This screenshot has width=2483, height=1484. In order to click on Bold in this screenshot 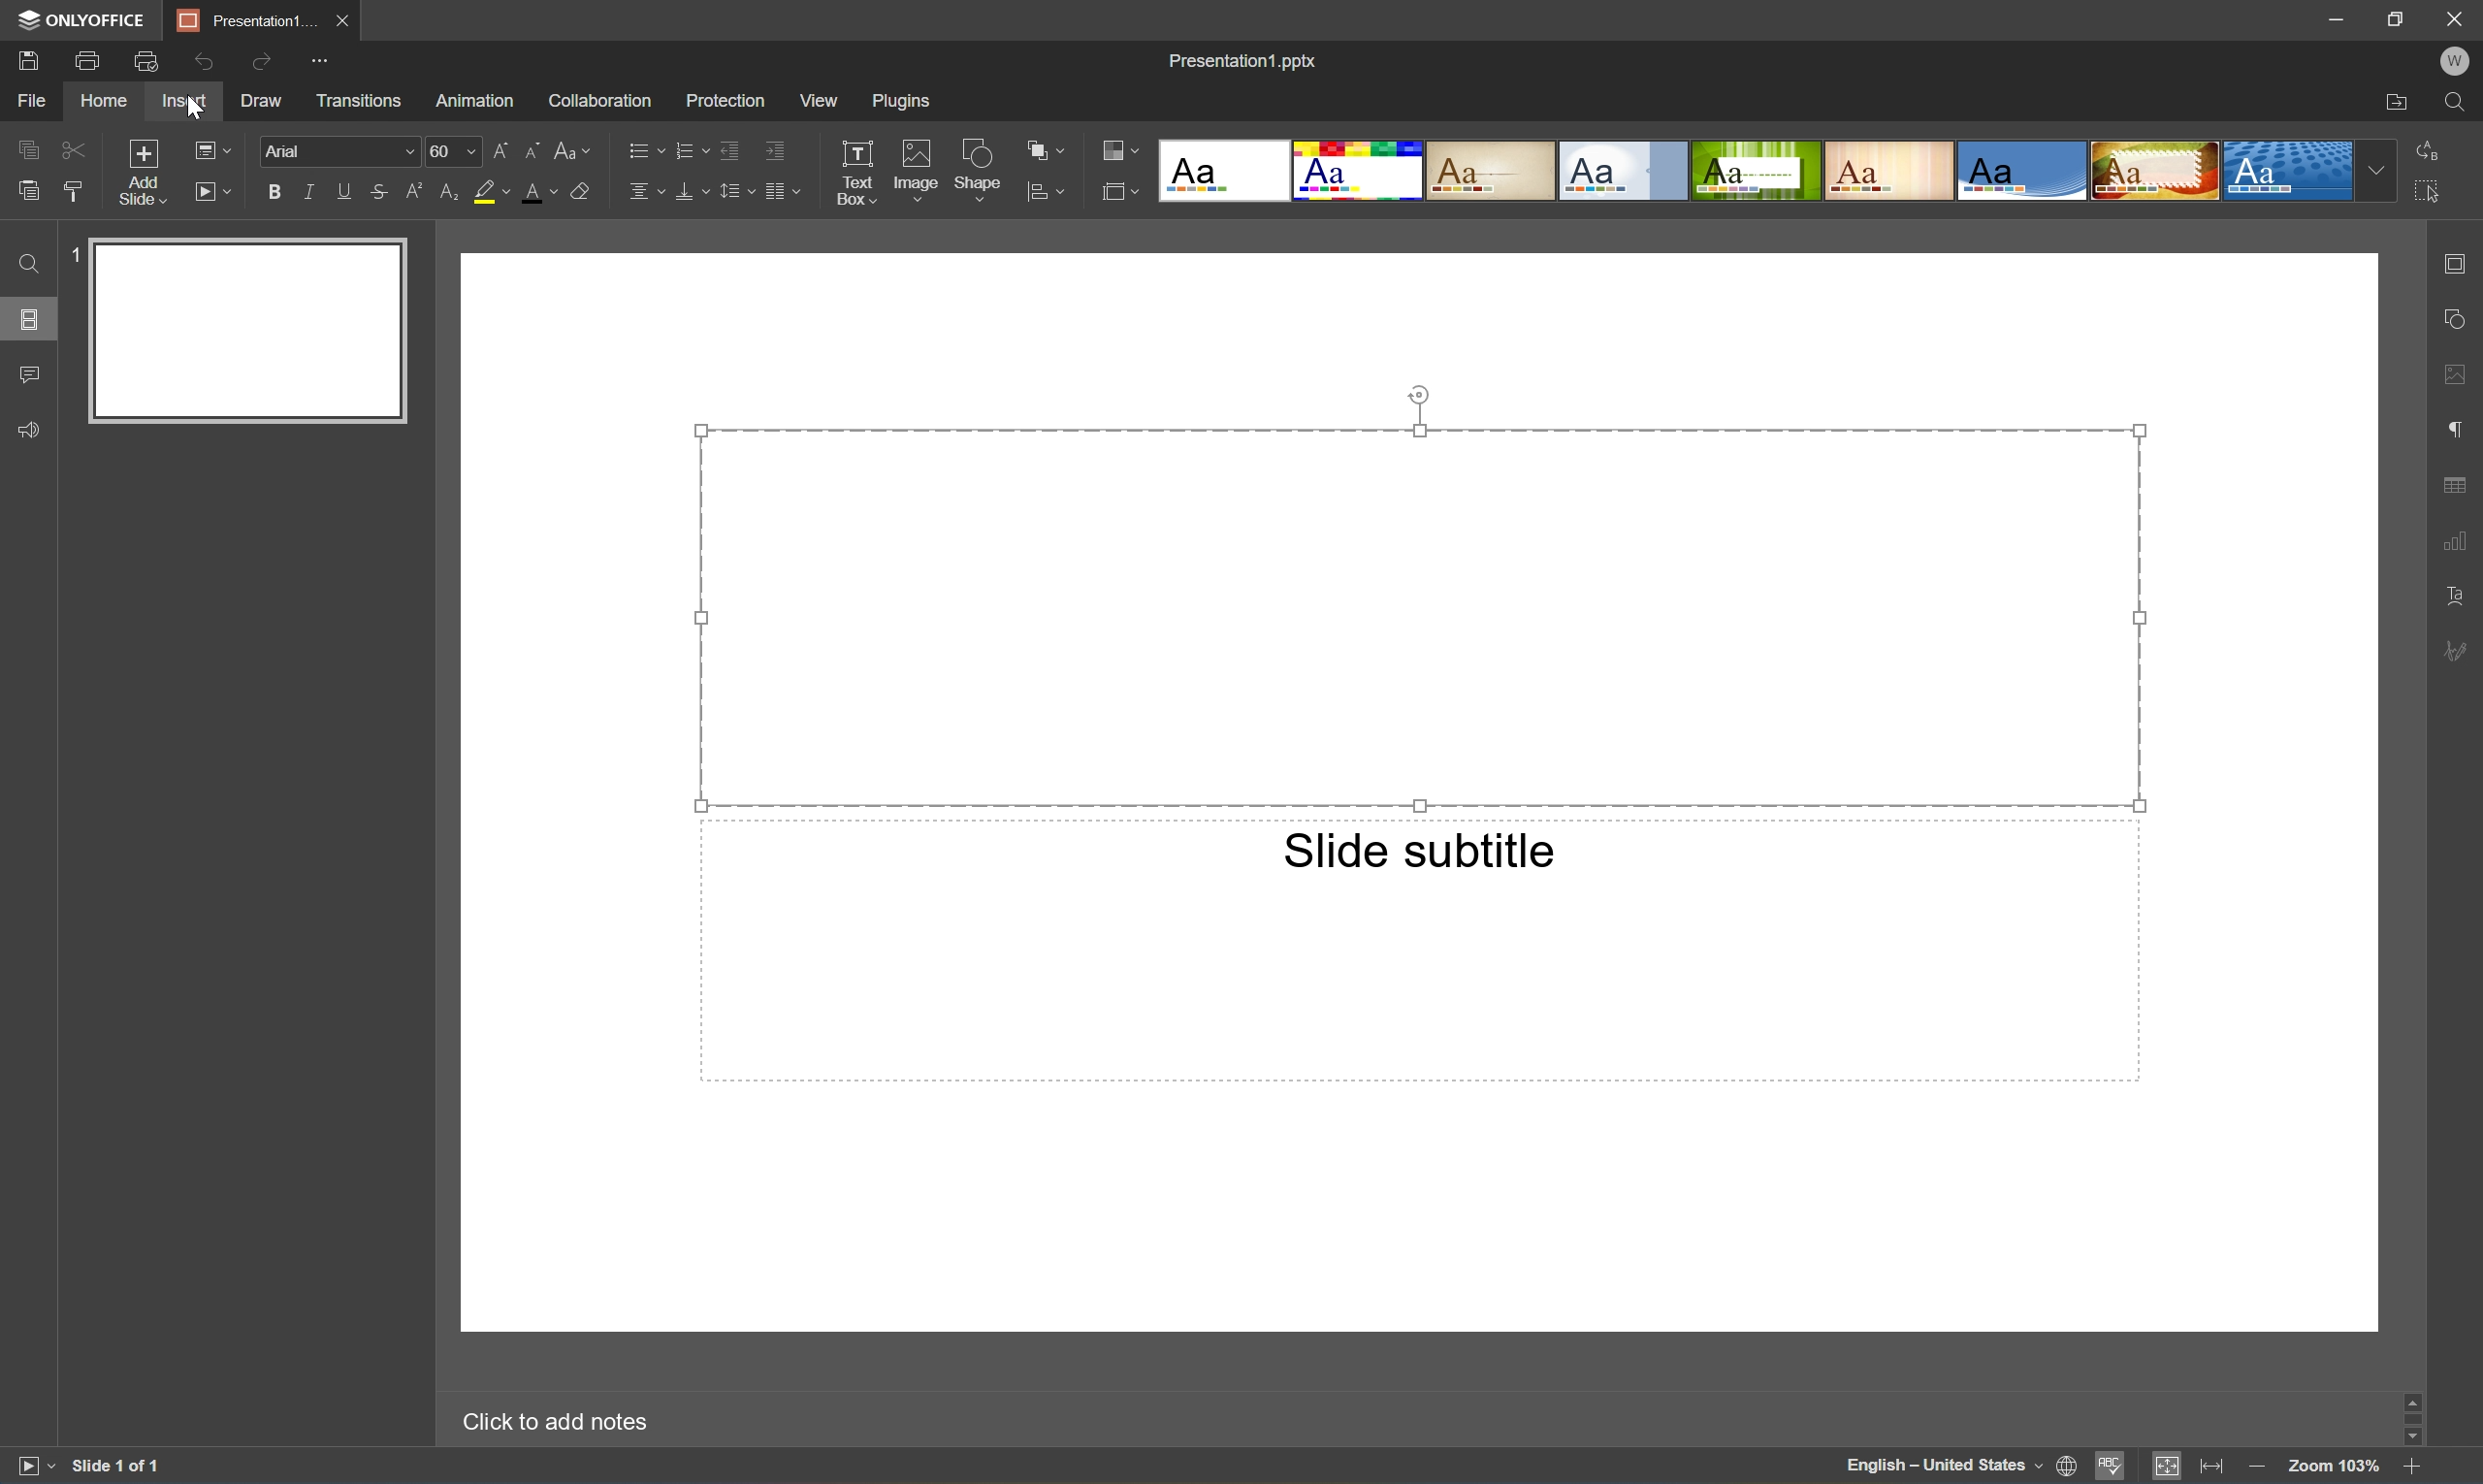, I will do `click(269, 191)`.